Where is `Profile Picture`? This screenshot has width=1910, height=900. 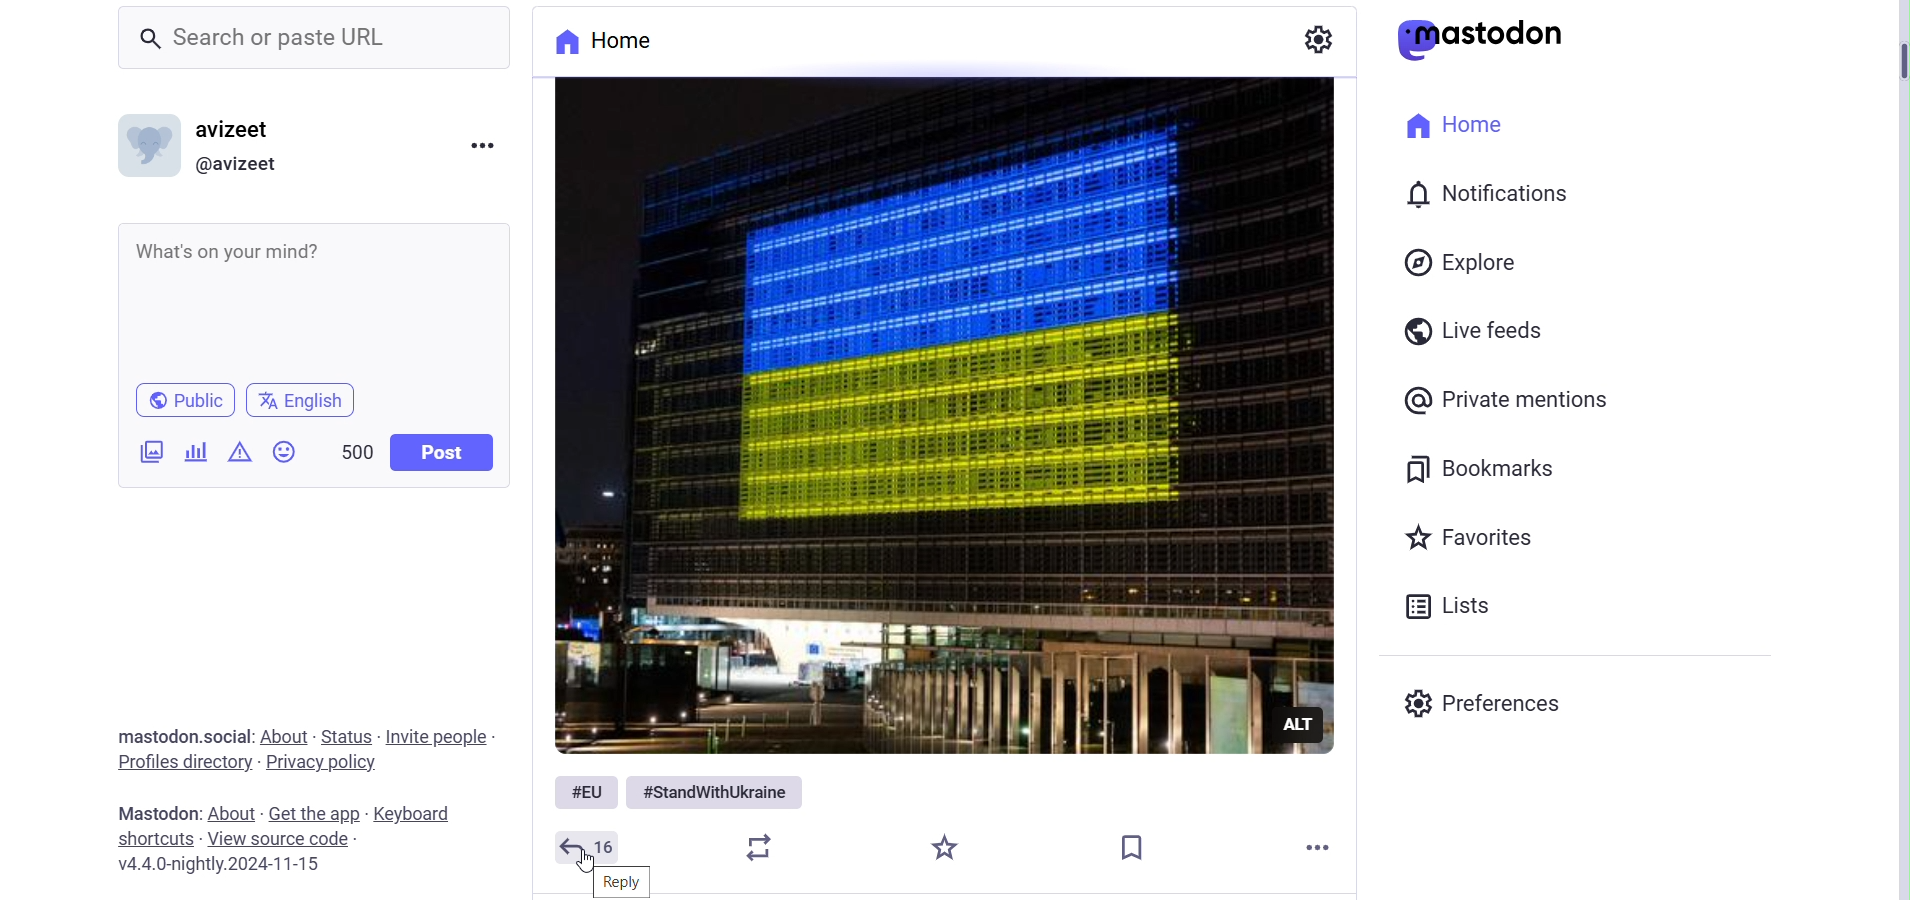
Profile Picture is located at coordinates (149, 145).